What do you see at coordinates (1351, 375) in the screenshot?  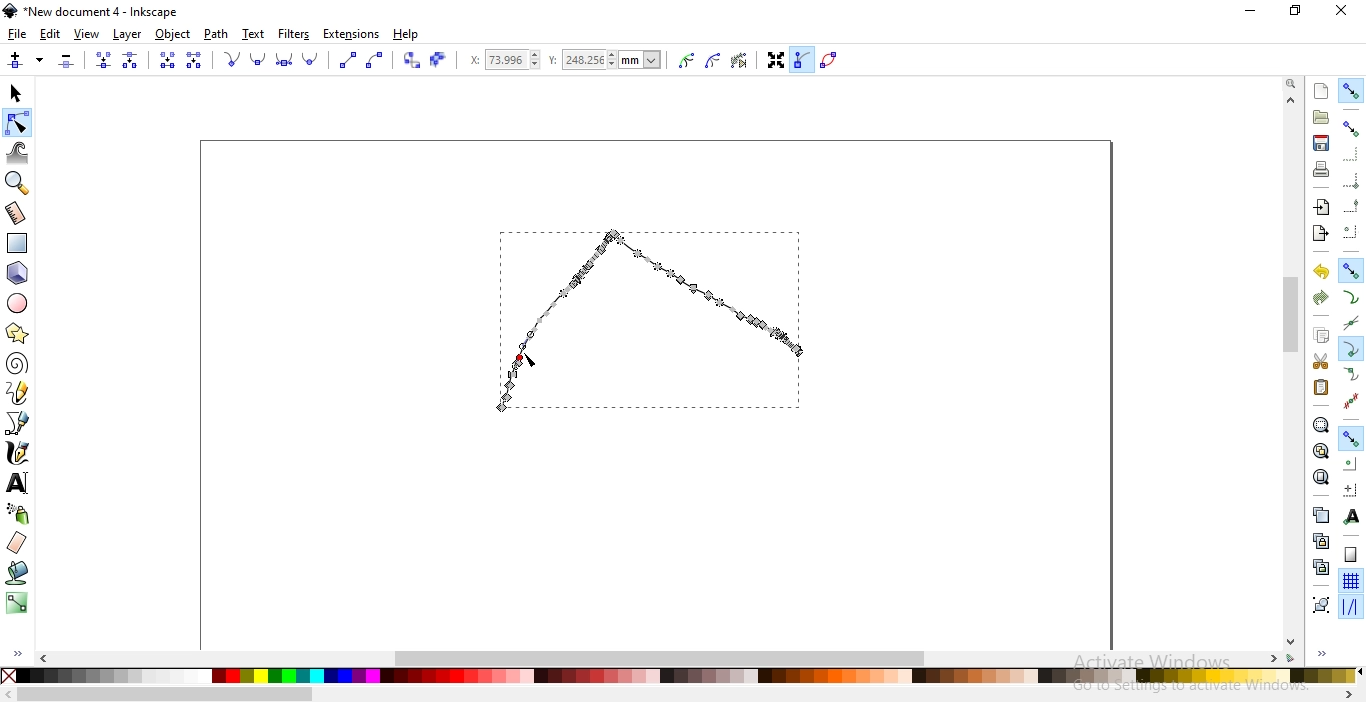 I see `snap smooth nodes` at bounding box center [1351, 375].